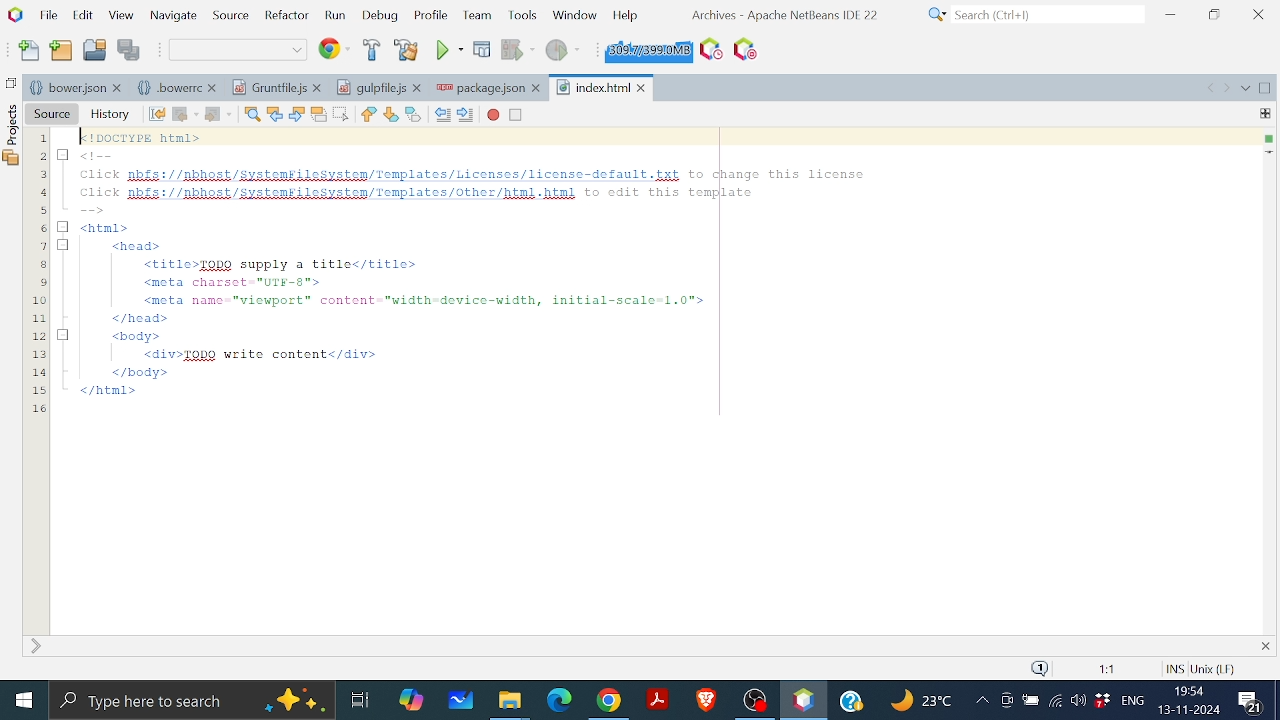 This screenshot has width=1280, height=720. What do you see at coordinates (406, 51) in the screenshot?
I see `Clean and build` at bounding box center [406, 51].